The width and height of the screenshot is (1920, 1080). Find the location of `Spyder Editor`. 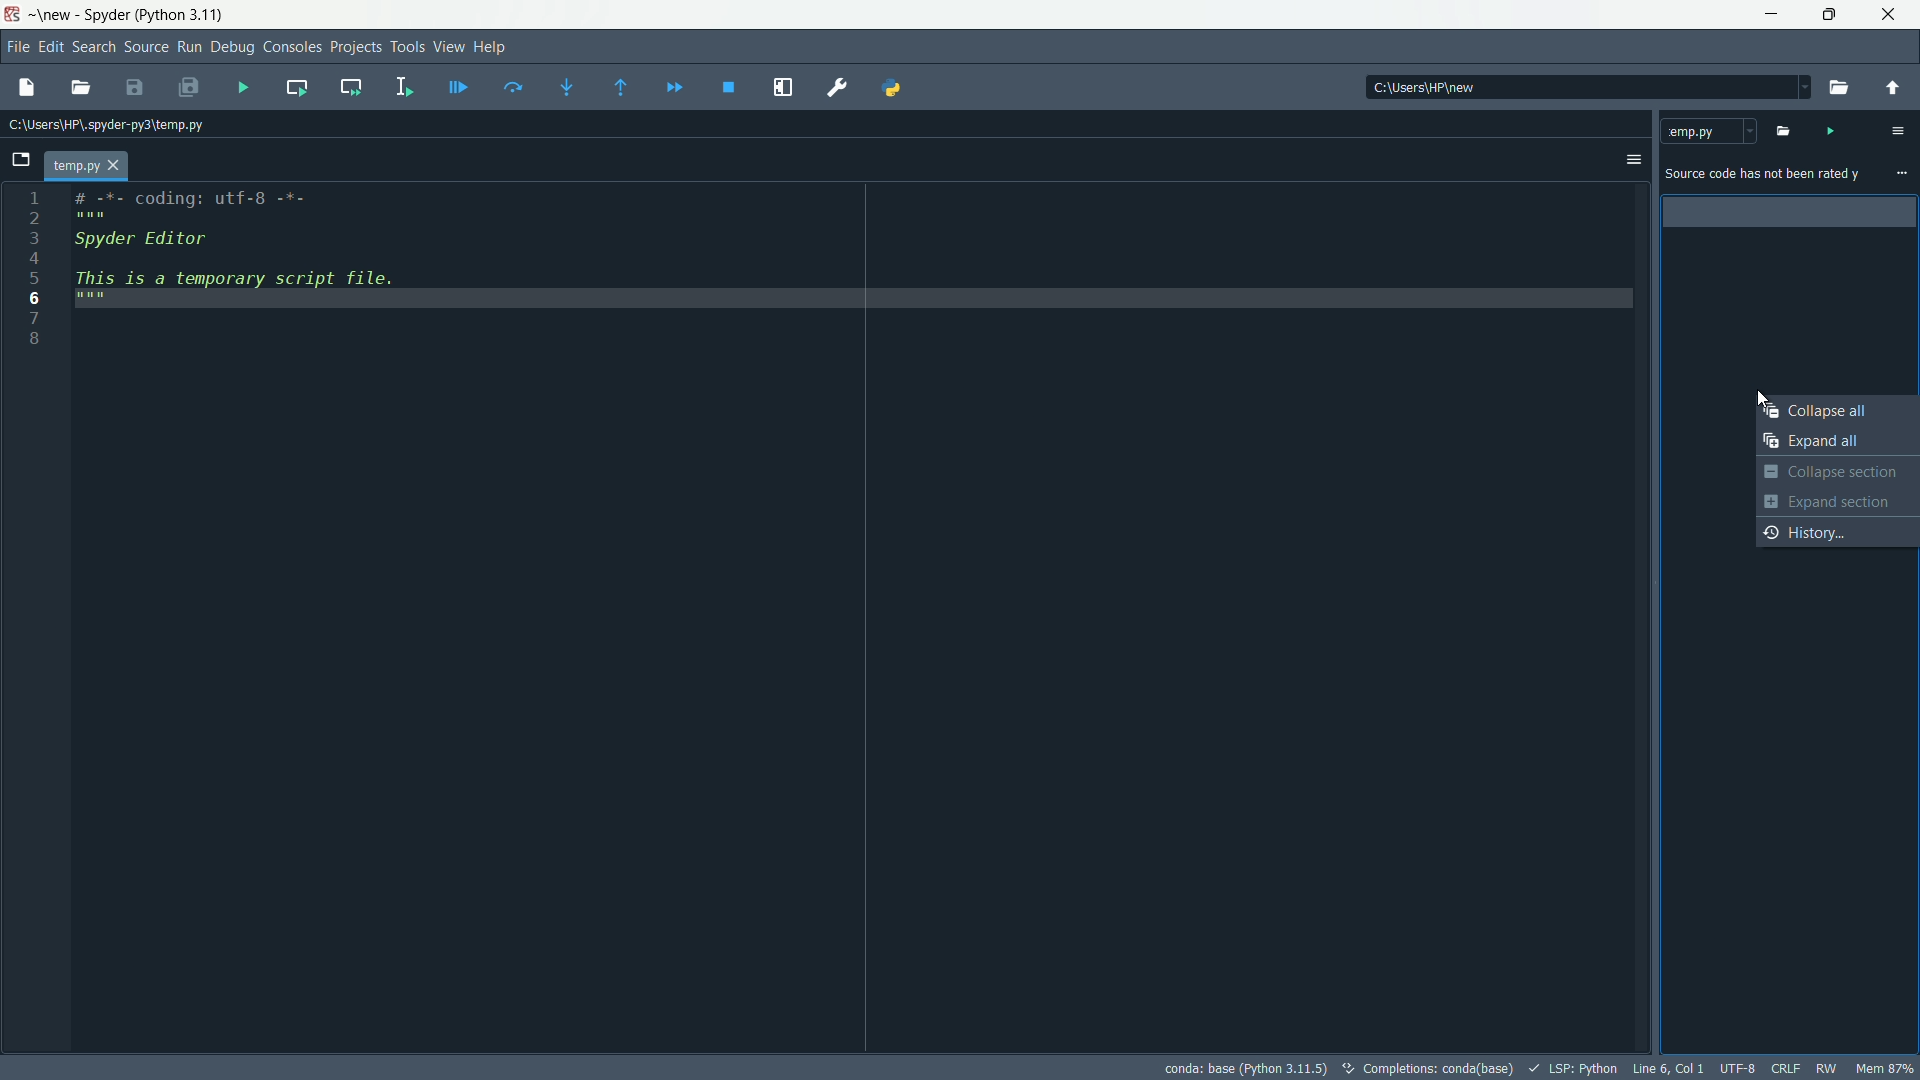

Spyder Editor is located at coordinates (137, 241).